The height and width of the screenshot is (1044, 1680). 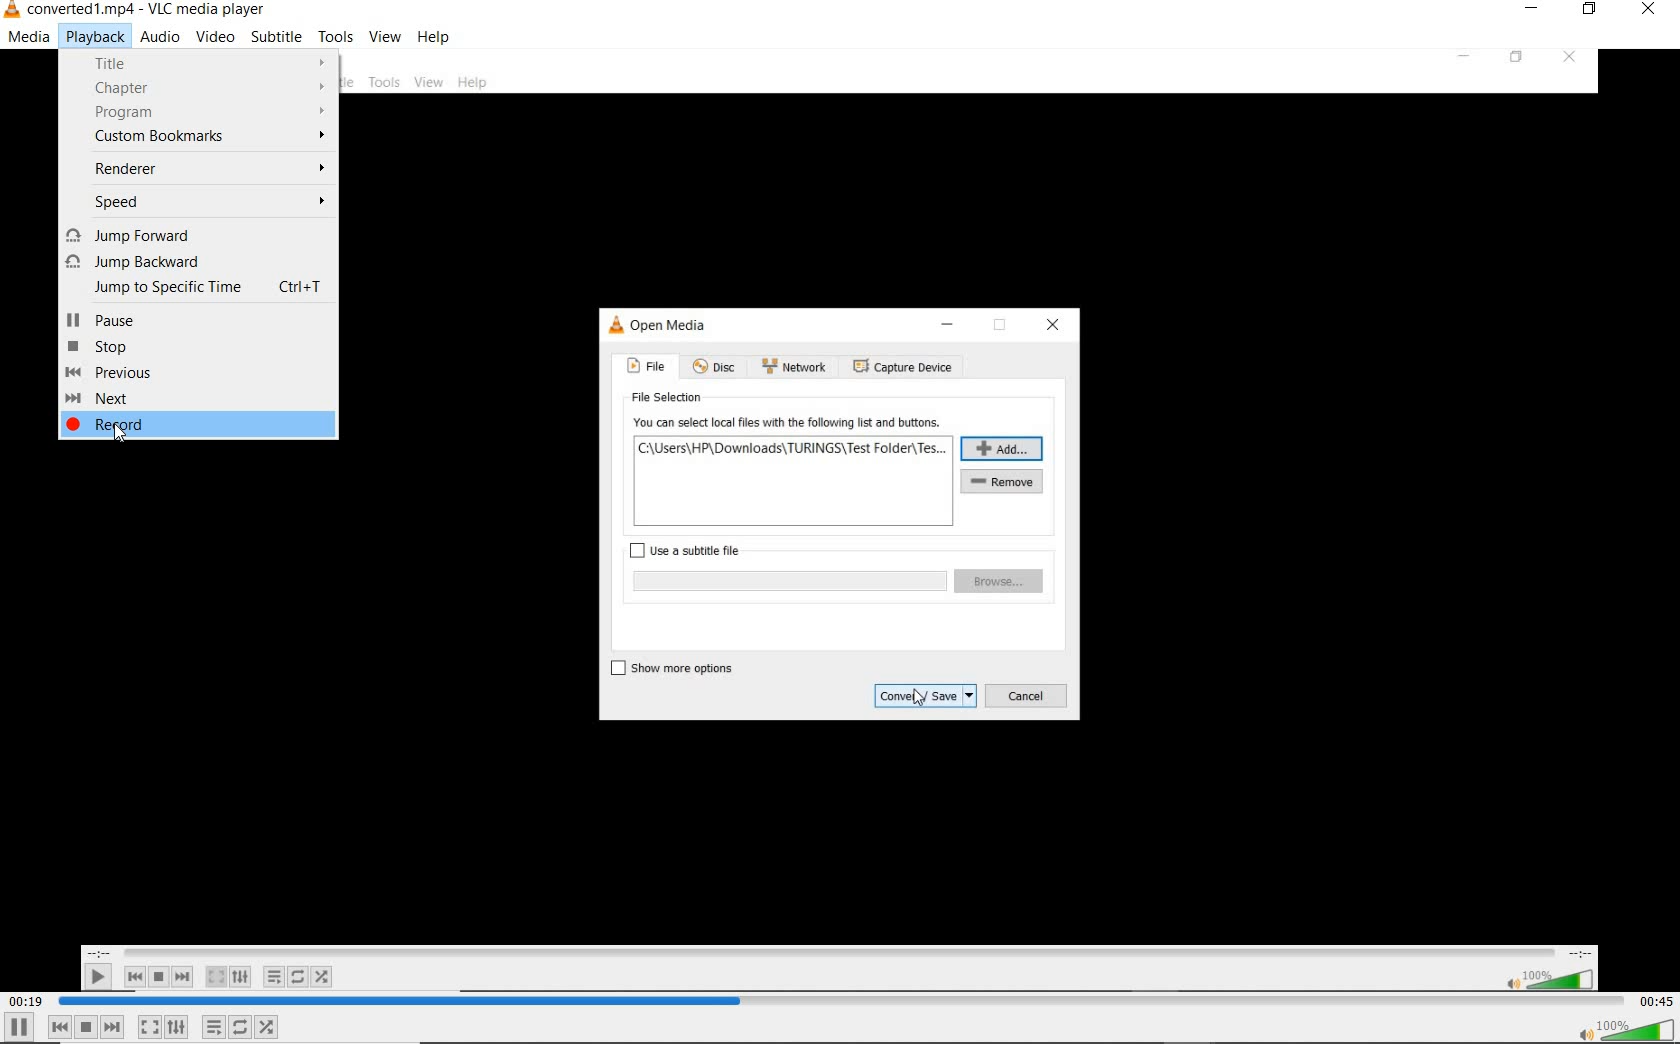 What do you see at coordinates (120, 433) in the screenshot?
I see `cursor` at bounding box center [120, 433].